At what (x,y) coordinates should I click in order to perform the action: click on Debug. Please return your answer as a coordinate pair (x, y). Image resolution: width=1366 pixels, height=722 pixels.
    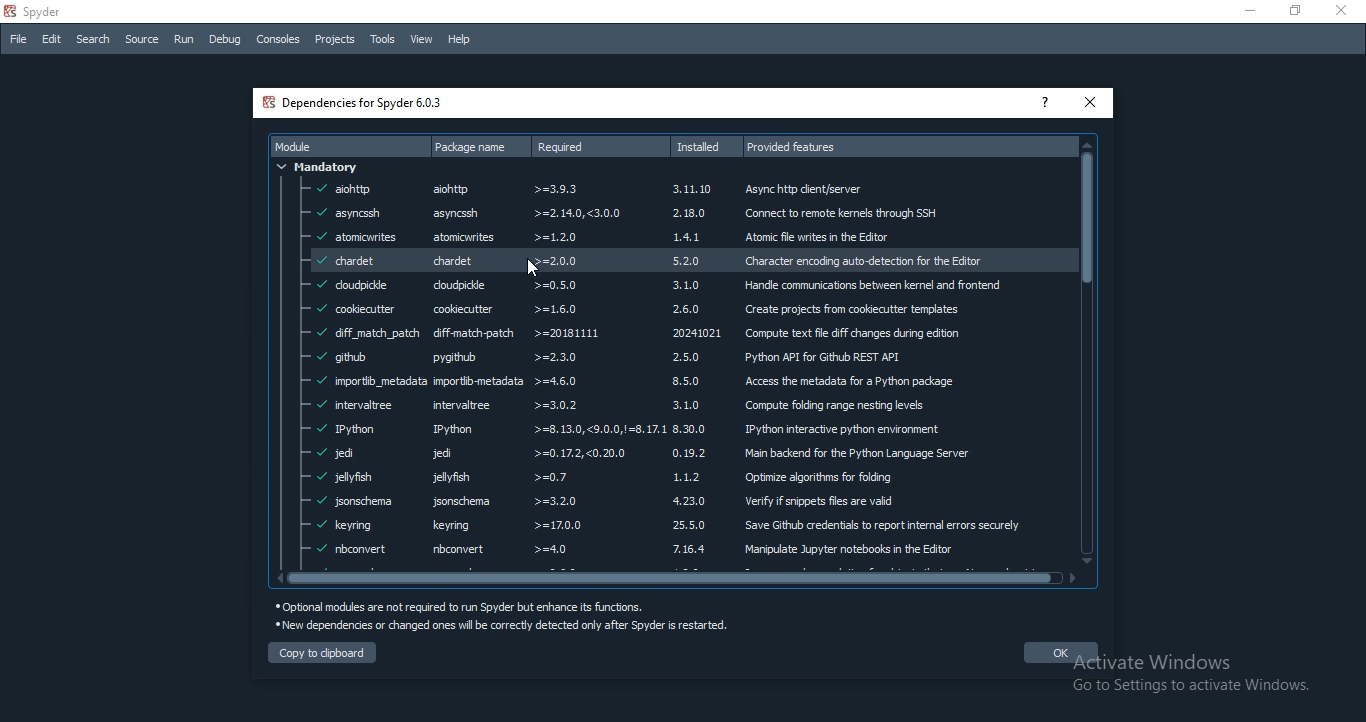
    Looking at the image, I should click on (225, 40).